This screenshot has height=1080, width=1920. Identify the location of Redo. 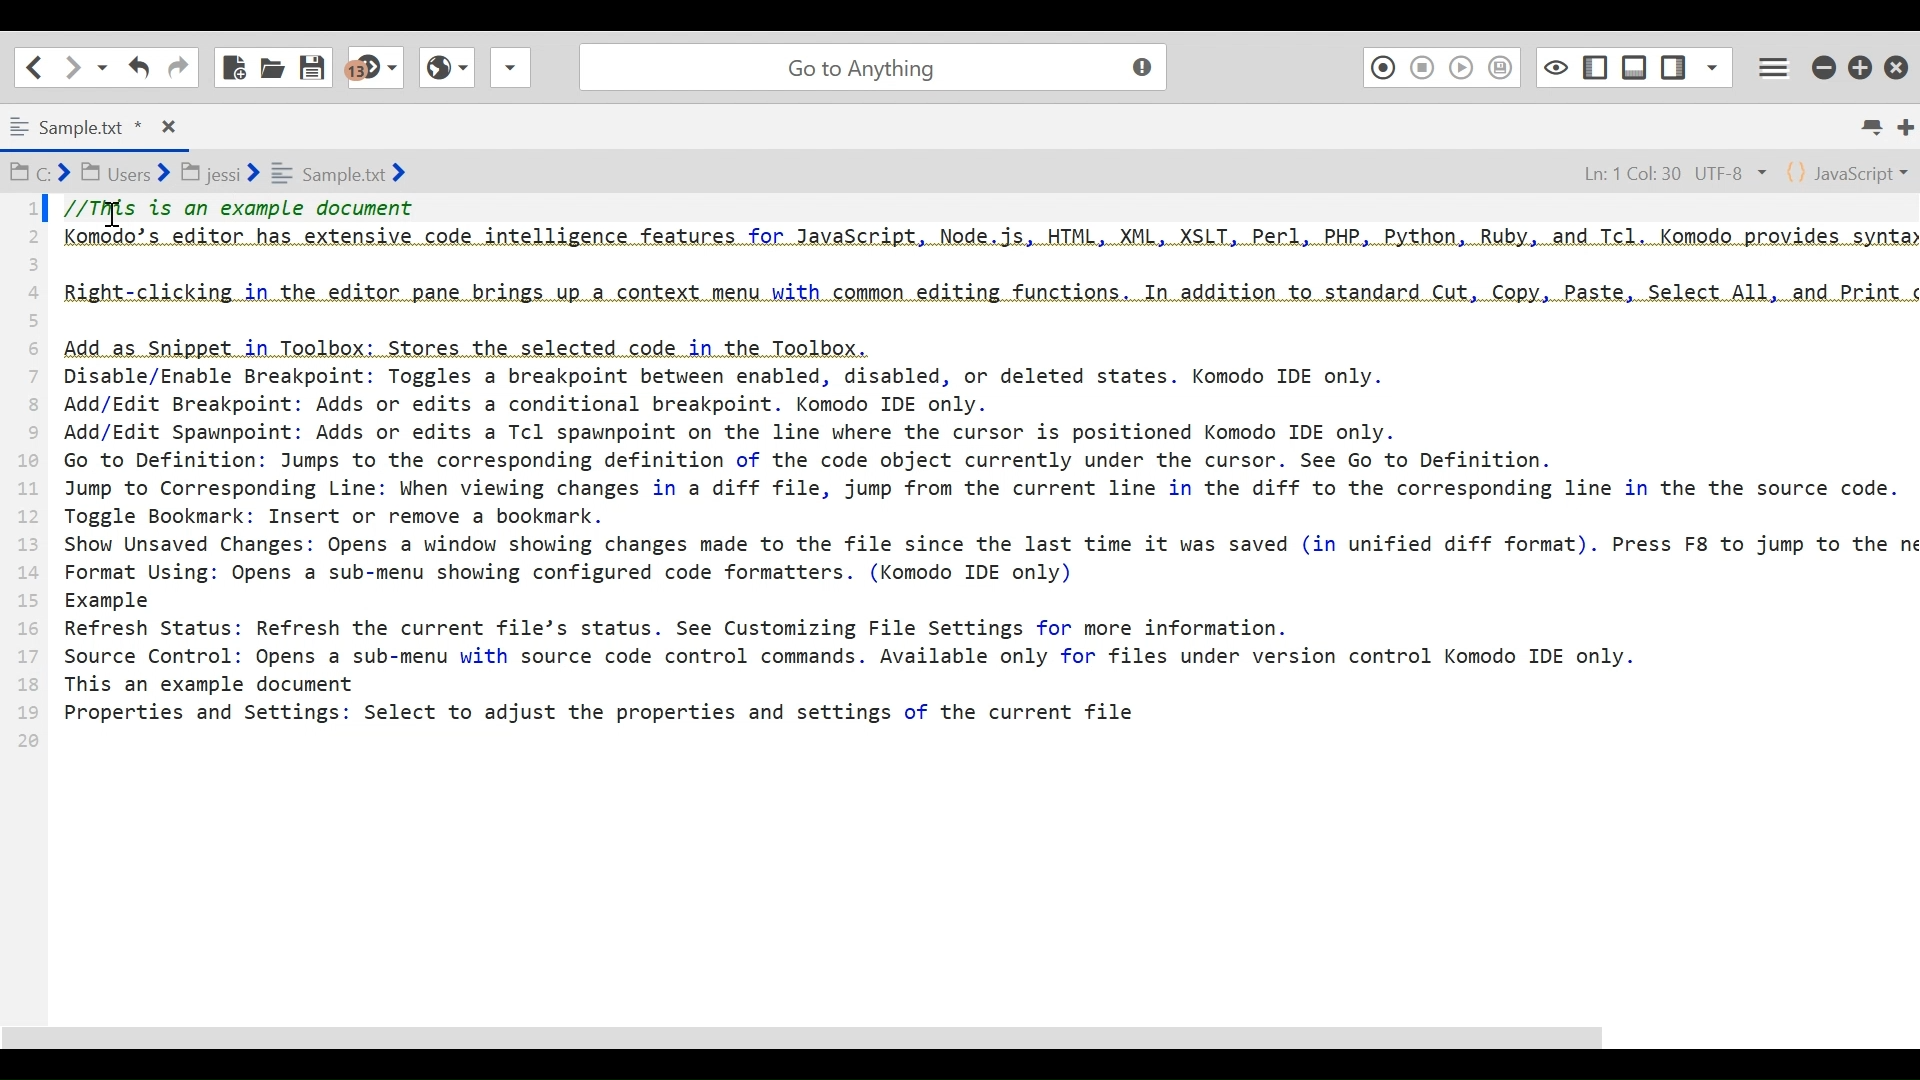
(178, 66).